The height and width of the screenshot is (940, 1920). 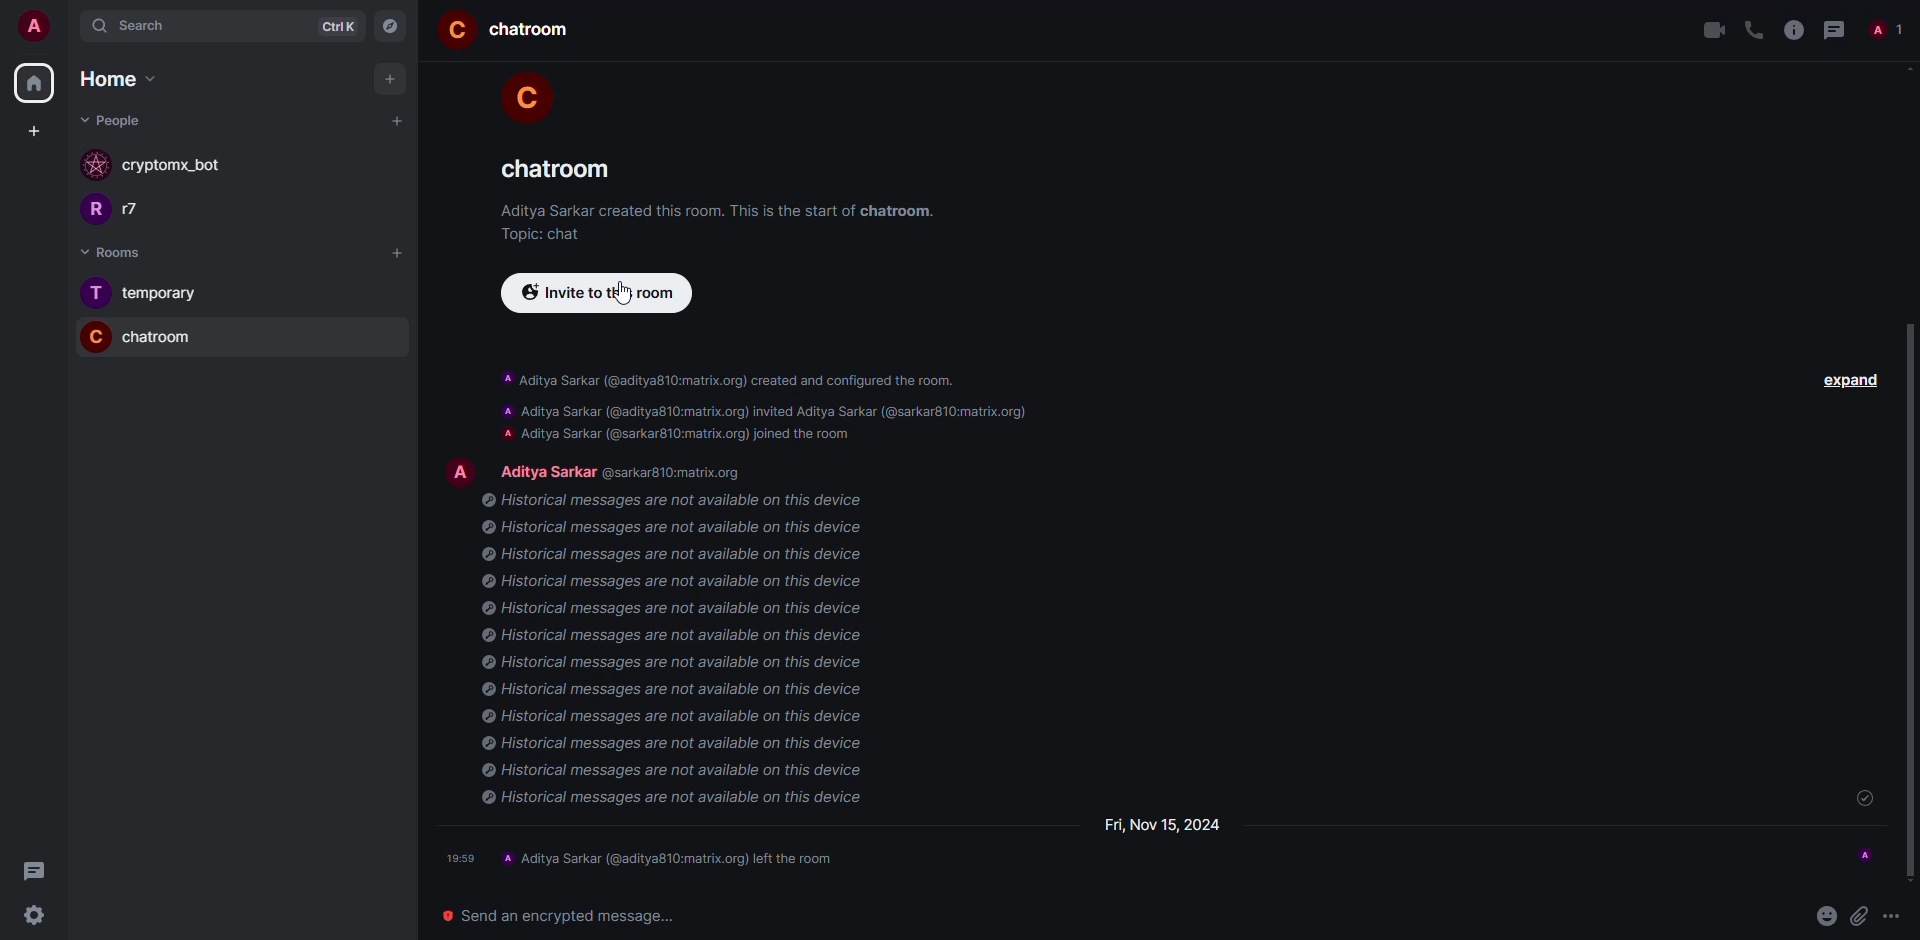 I want to click on search, so click(x=150, y=26).